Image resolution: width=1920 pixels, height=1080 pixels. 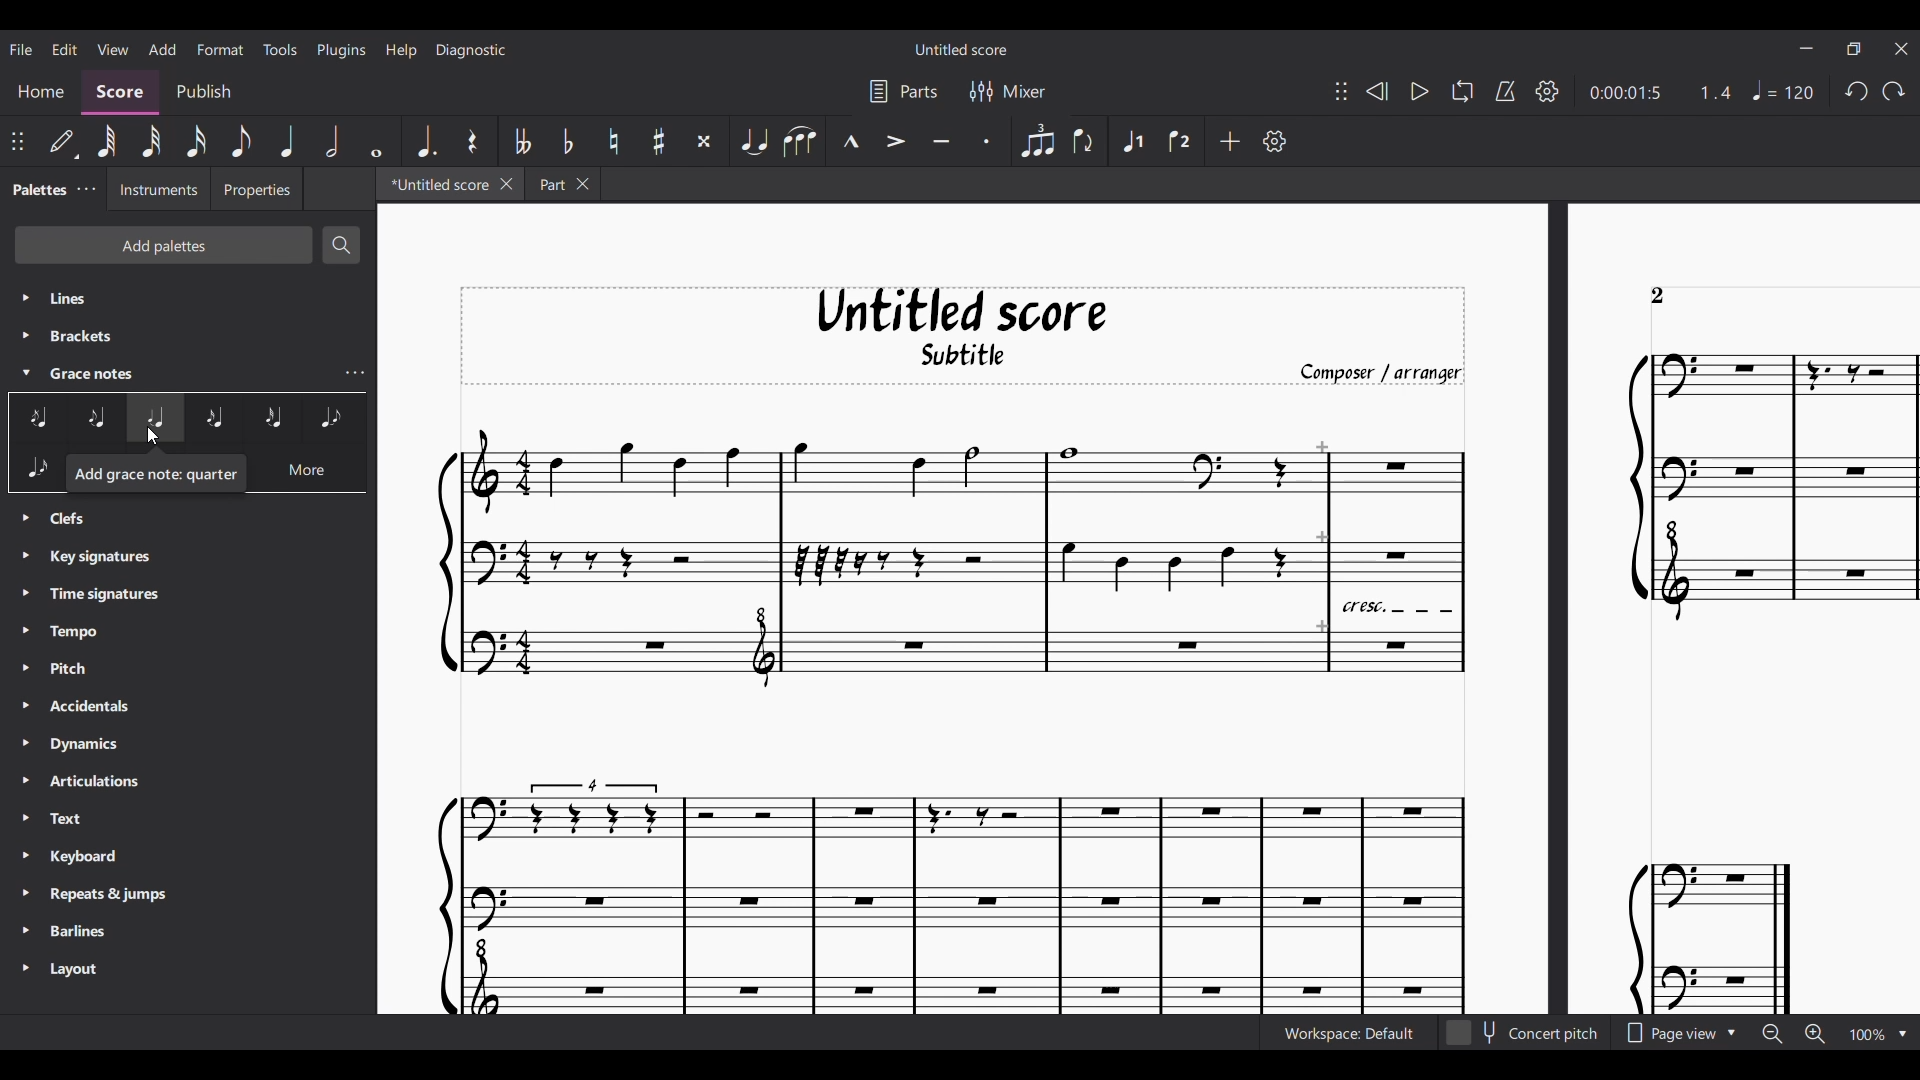 What do you see at coordinates (658, 142) in the screenshot?
I see `Toggle sharp` at bounding box center [658, 142].